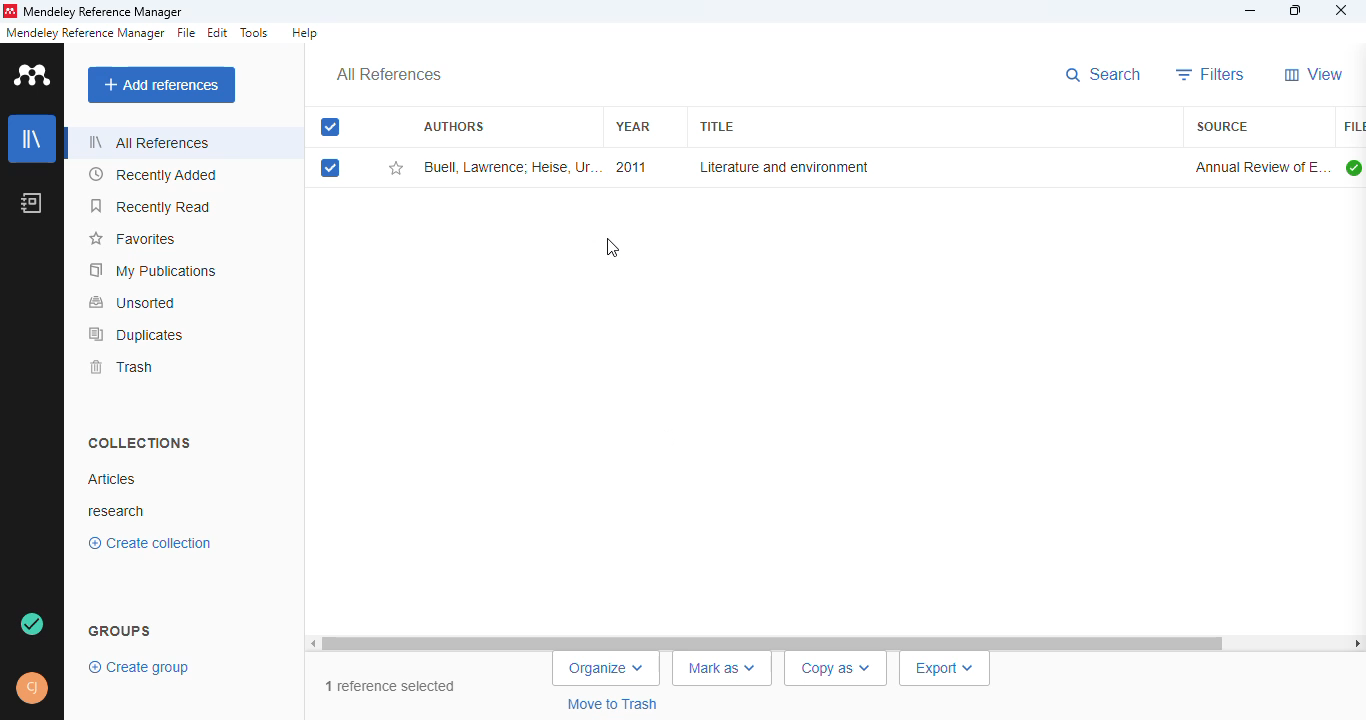  I want to click on file, so click(1353, 127).